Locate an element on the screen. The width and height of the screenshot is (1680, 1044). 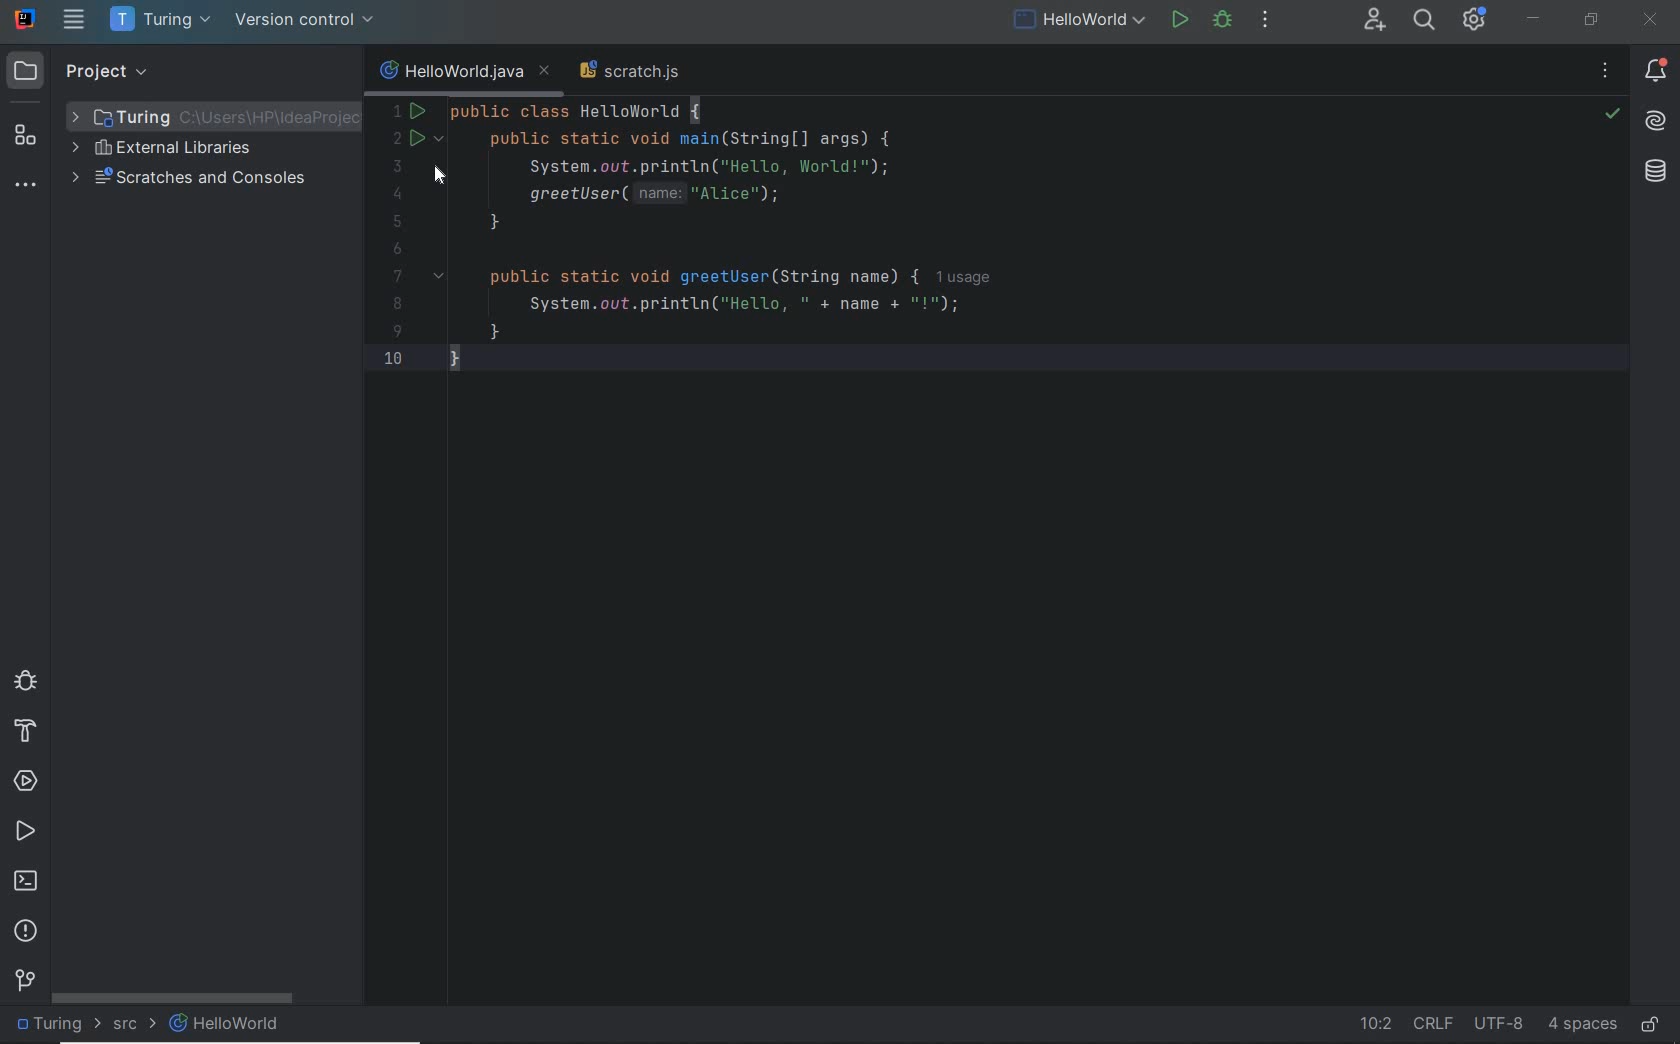
run is located at coordinates (26, 834).